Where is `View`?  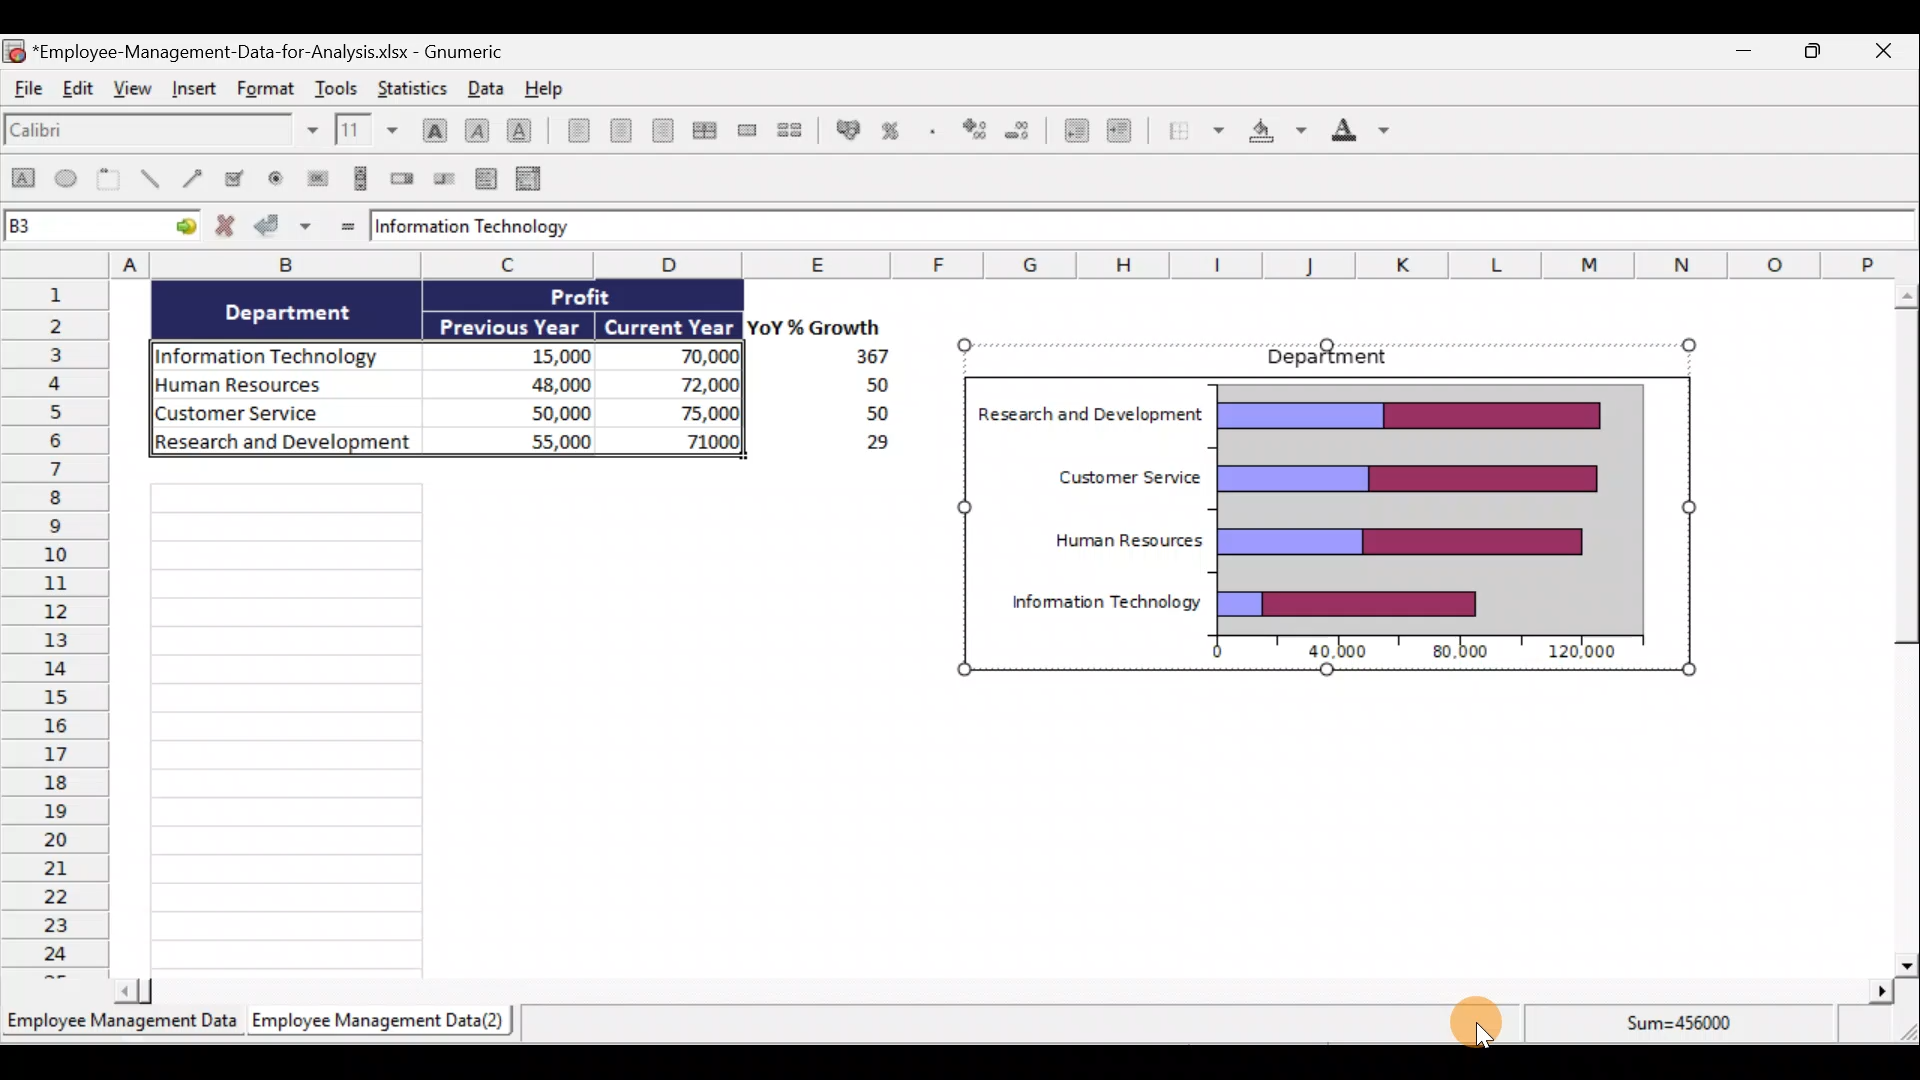
View is located at coordinates (135, 96).